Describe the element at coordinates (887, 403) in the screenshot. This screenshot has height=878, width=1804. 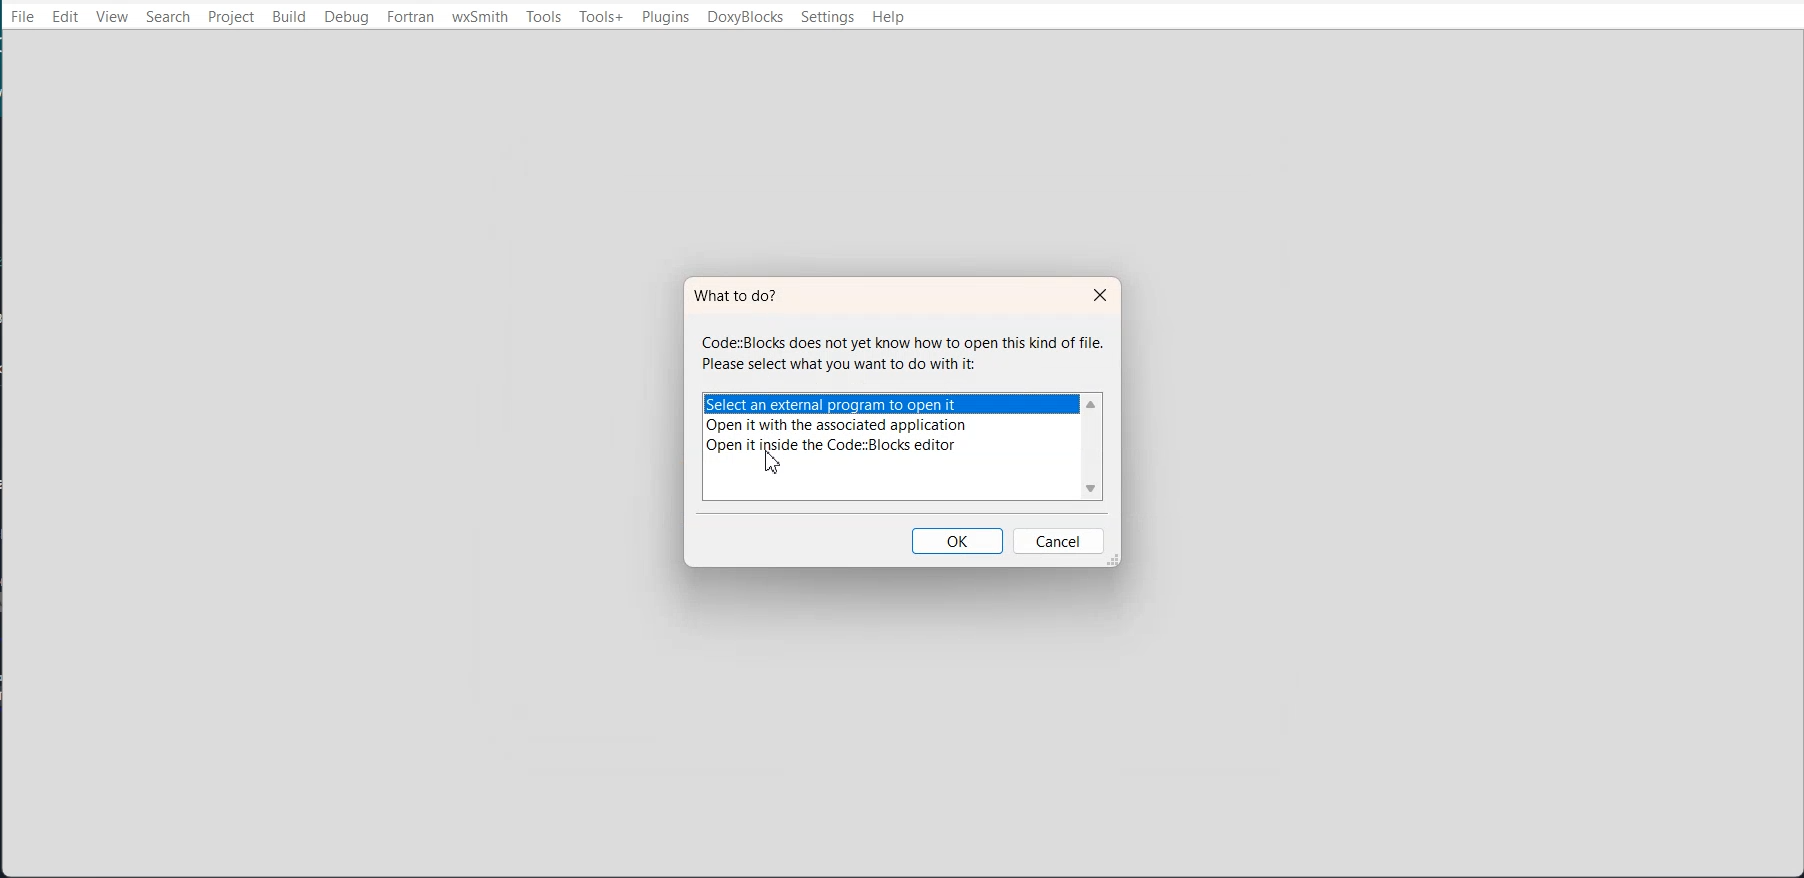
I see `Select an external program to open it` at that location.